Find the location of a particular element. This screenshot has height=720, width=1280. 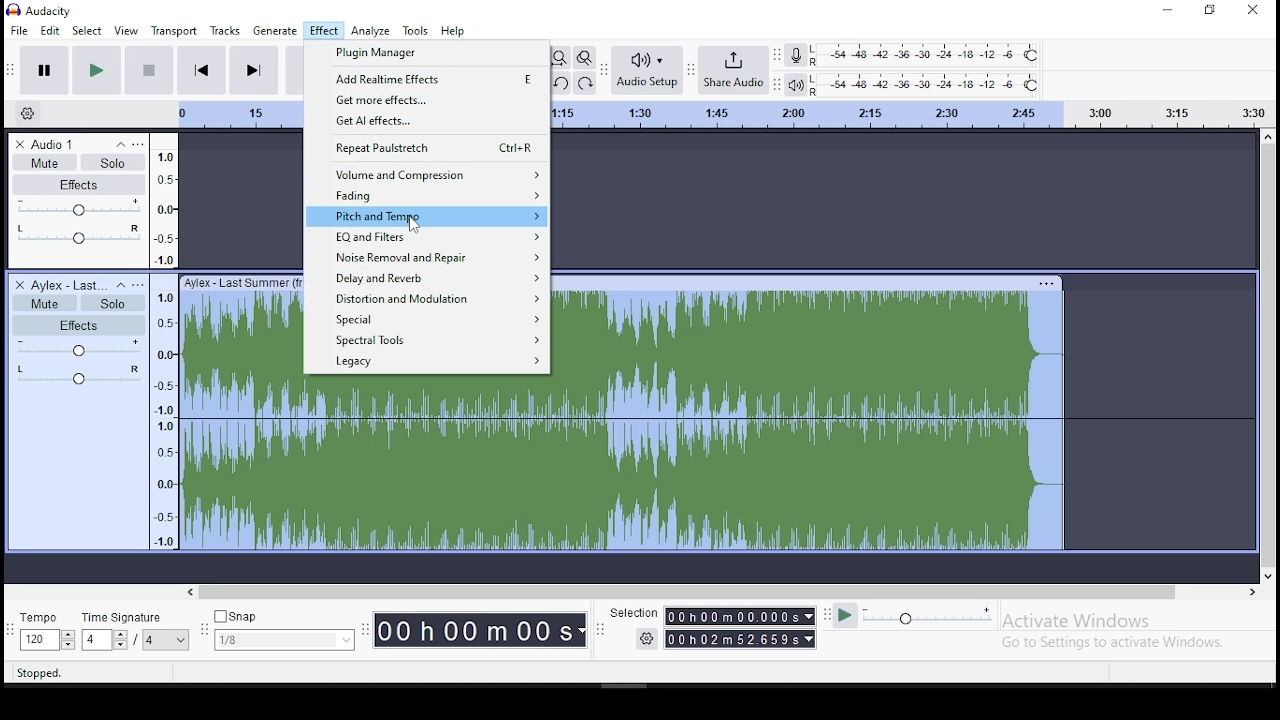

fit project to width is located at coordinates (560, 56).